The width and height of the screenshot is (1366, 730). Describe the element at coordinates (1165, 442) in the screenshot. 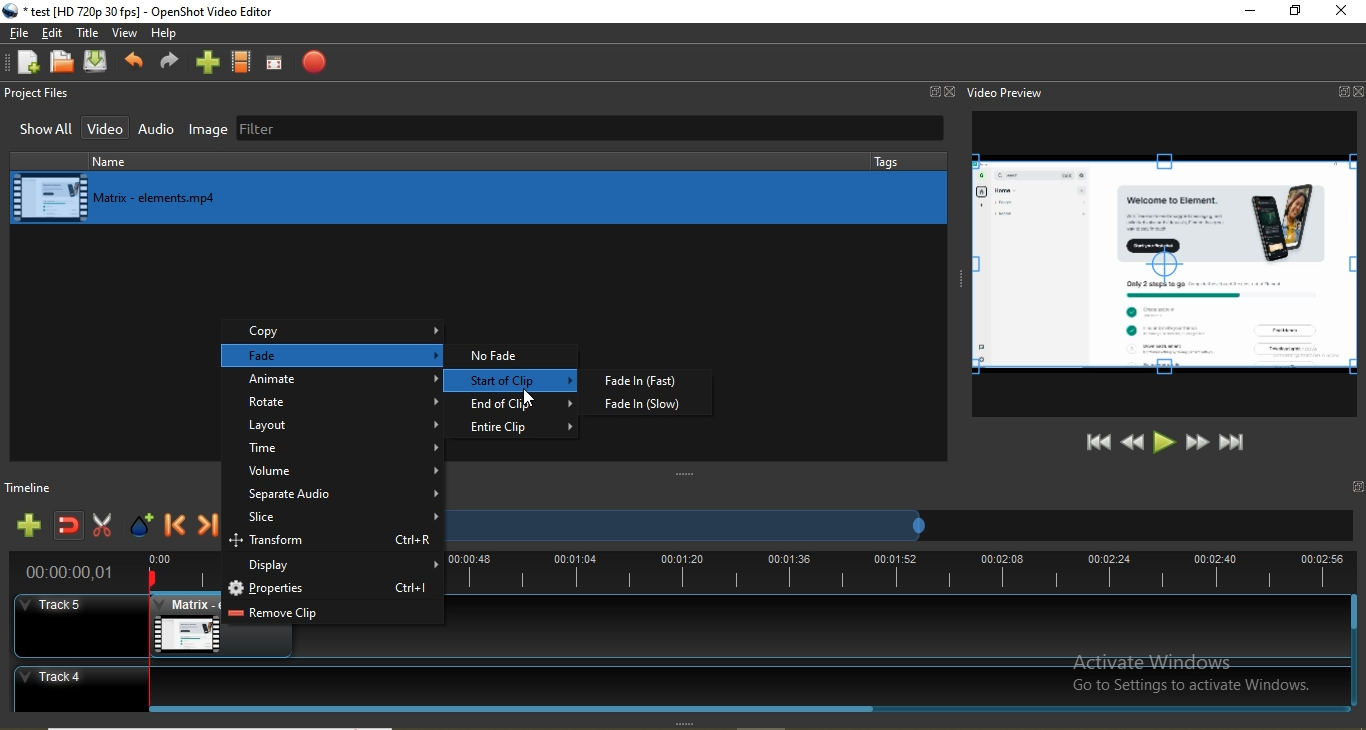

I see `Play` at that location.